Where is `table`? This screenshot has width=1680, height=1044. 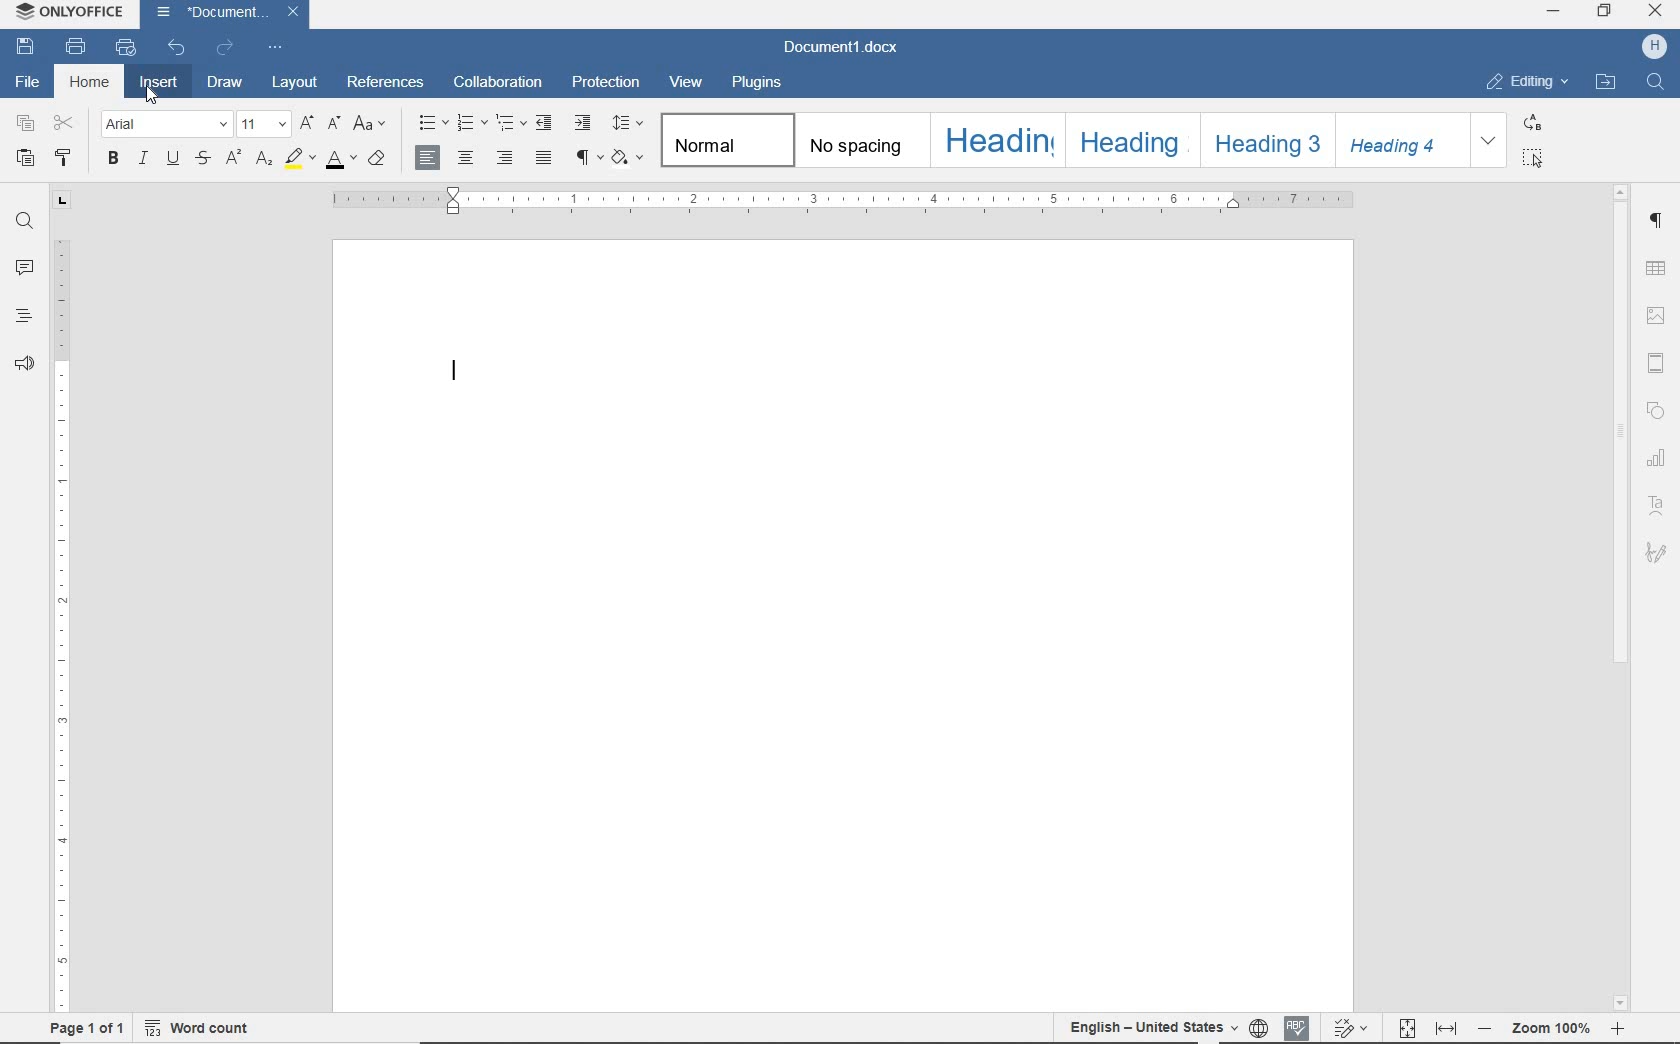 table is located at coordinates (1659, 266).